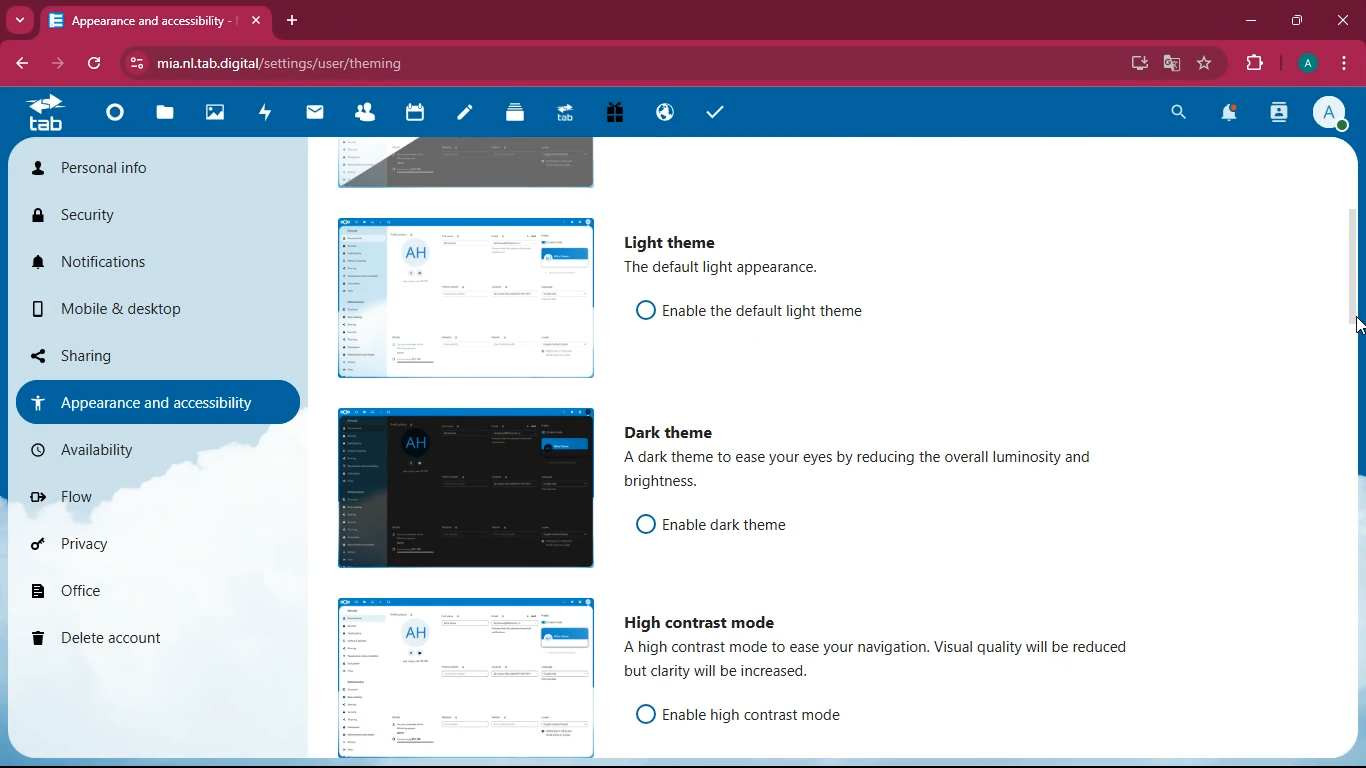  Describe the element at coordinates (140, 19) in the screenshot. I see `tab` at that location.